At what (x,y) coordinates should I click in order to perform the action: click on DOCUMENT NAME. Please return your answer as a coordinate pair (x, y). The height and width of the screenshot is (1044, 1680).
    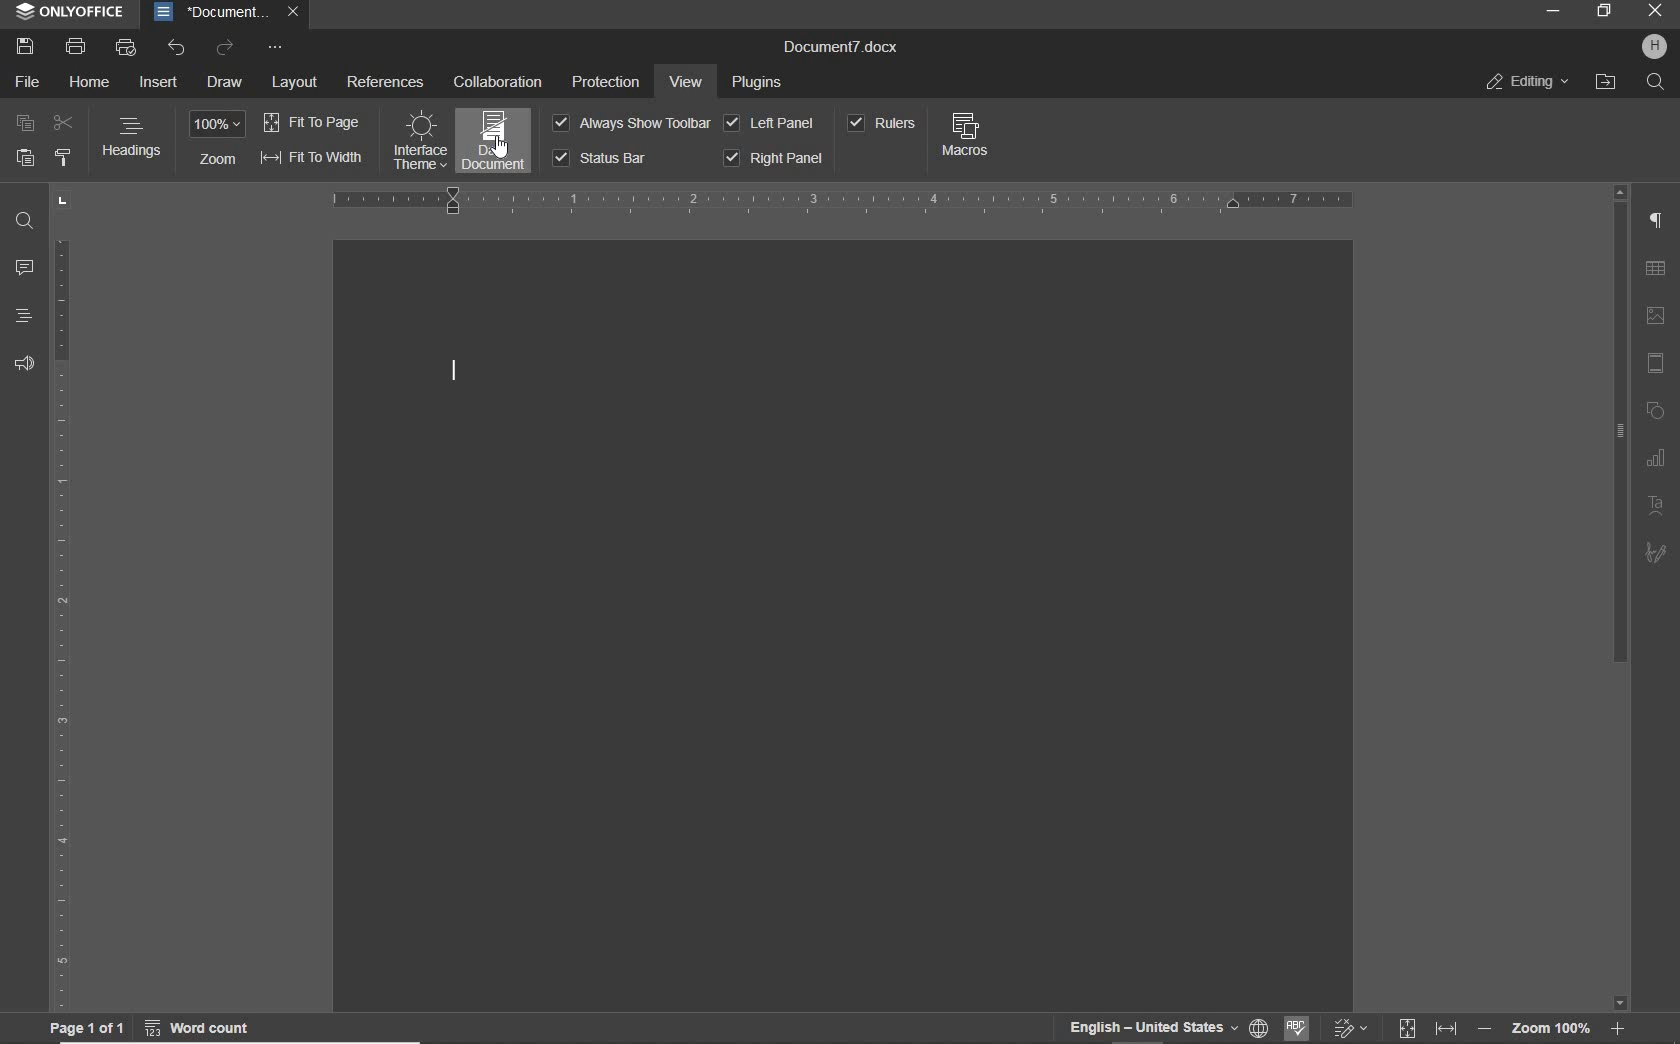
    Looking at the image, I should click on (228, 13).